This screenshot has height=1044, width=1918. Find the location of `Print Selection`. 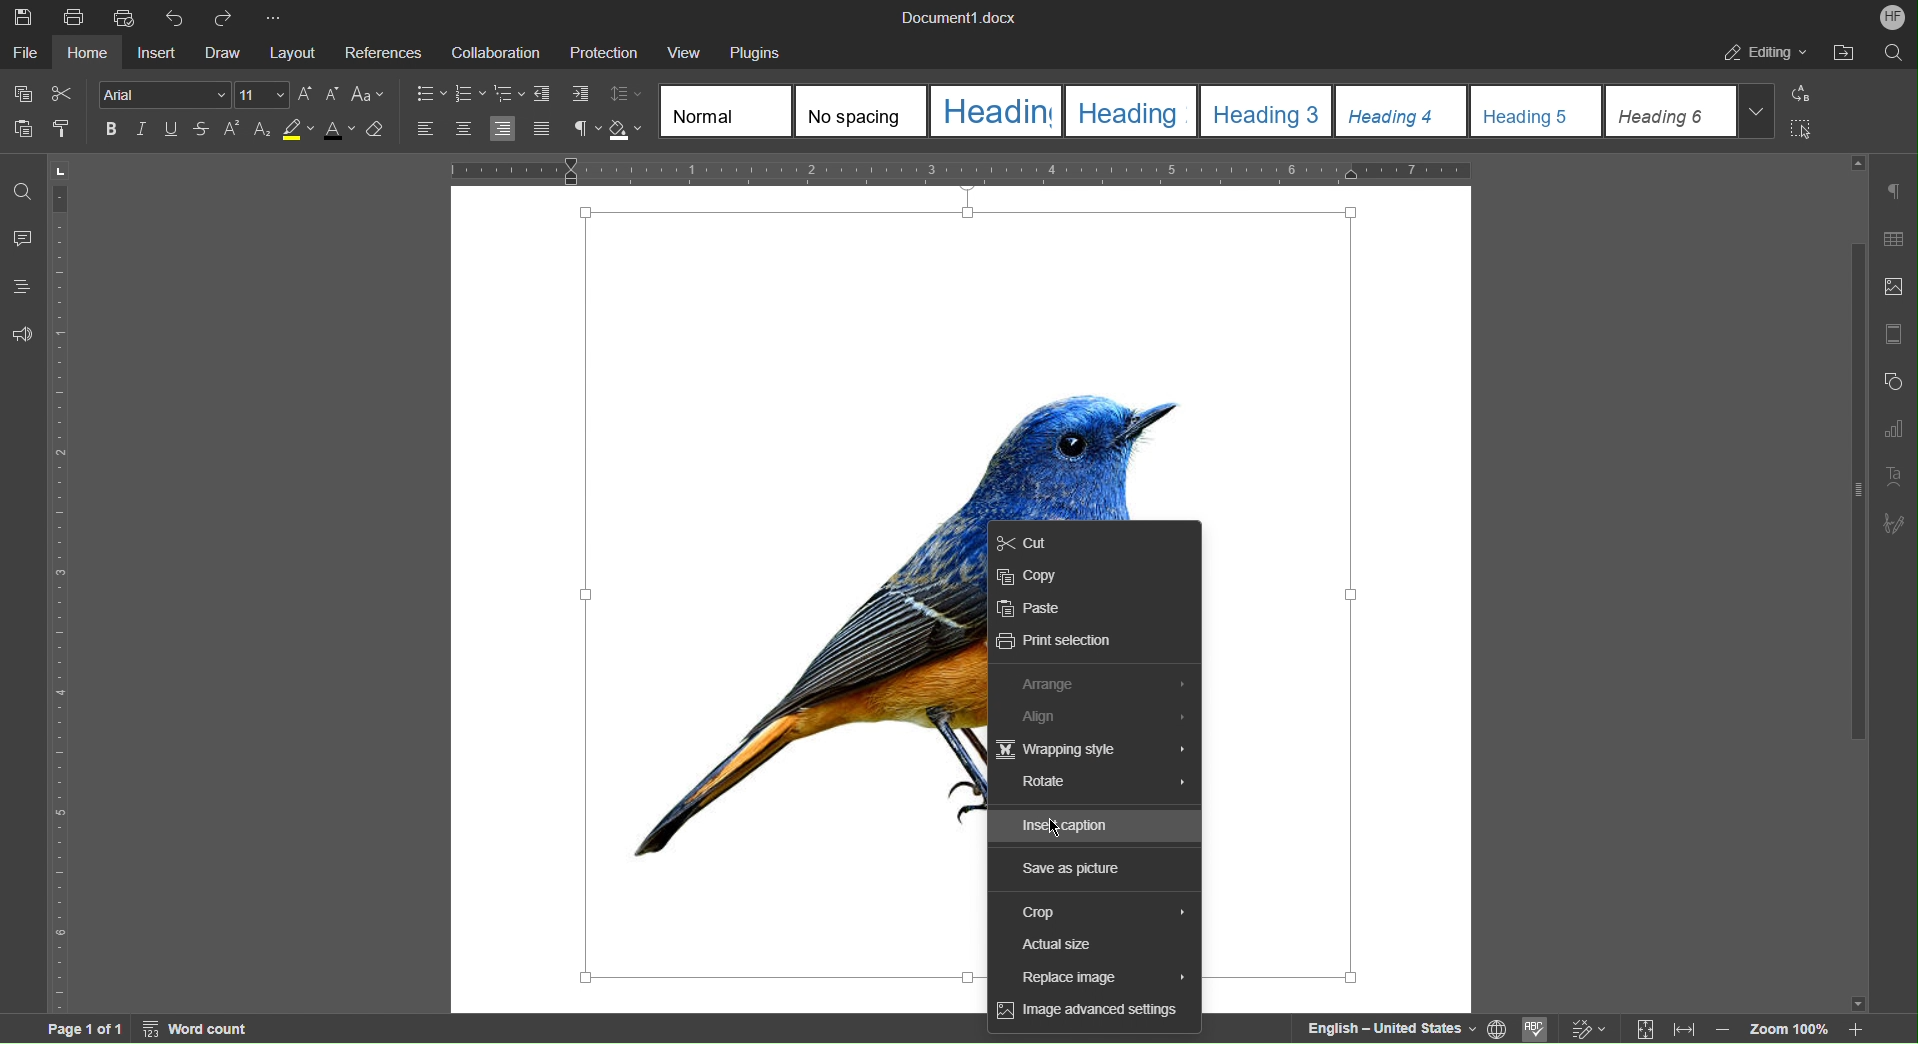

Print Selection is located at coordinates (1054, 644).